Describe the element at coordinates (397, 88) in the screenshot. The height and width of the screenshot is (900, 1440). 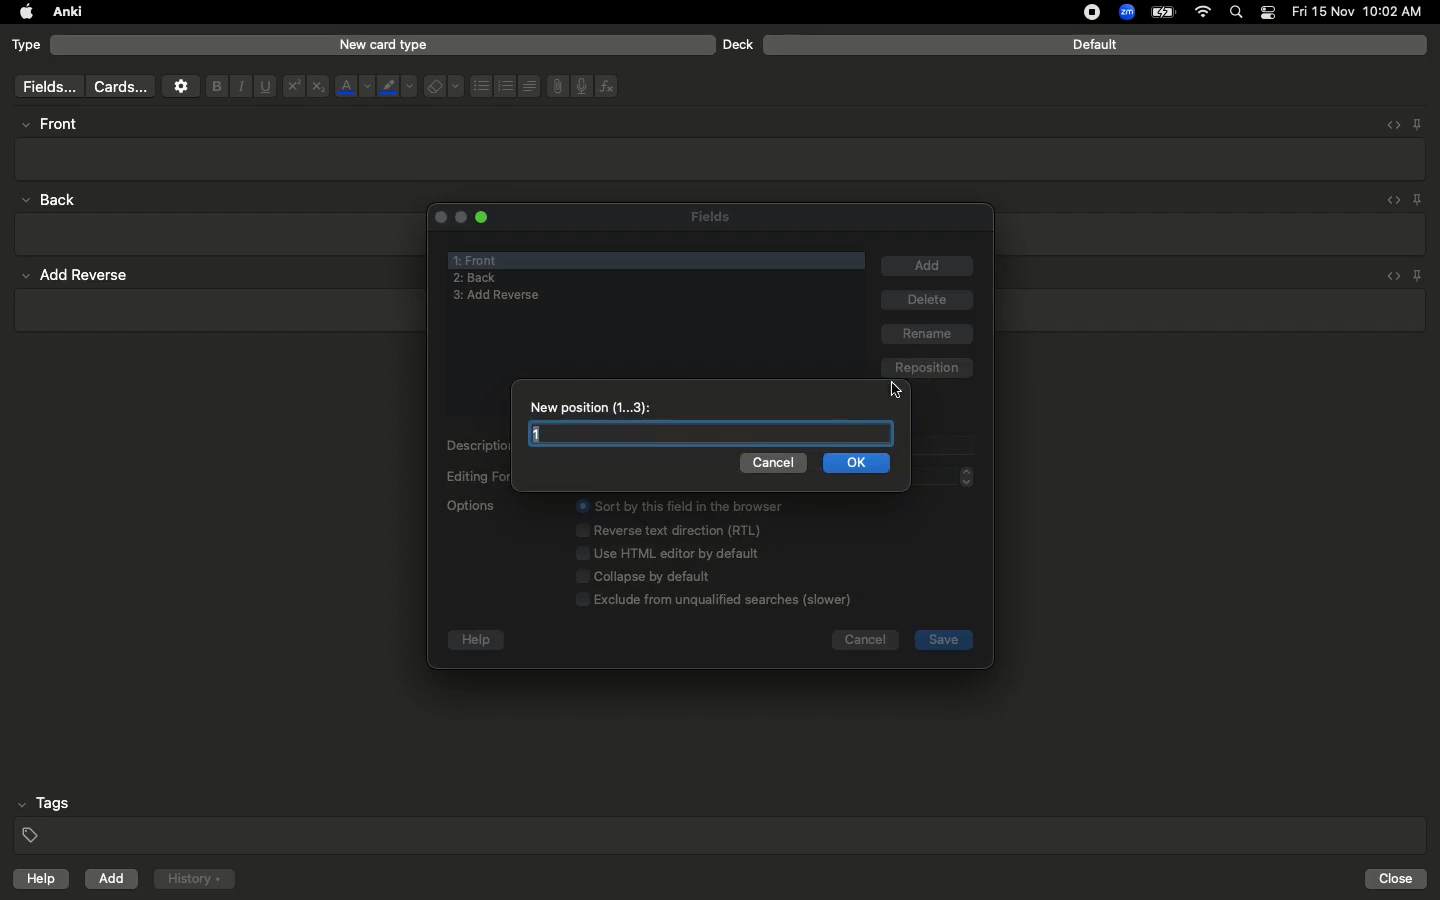
I see `Marker` at that location.